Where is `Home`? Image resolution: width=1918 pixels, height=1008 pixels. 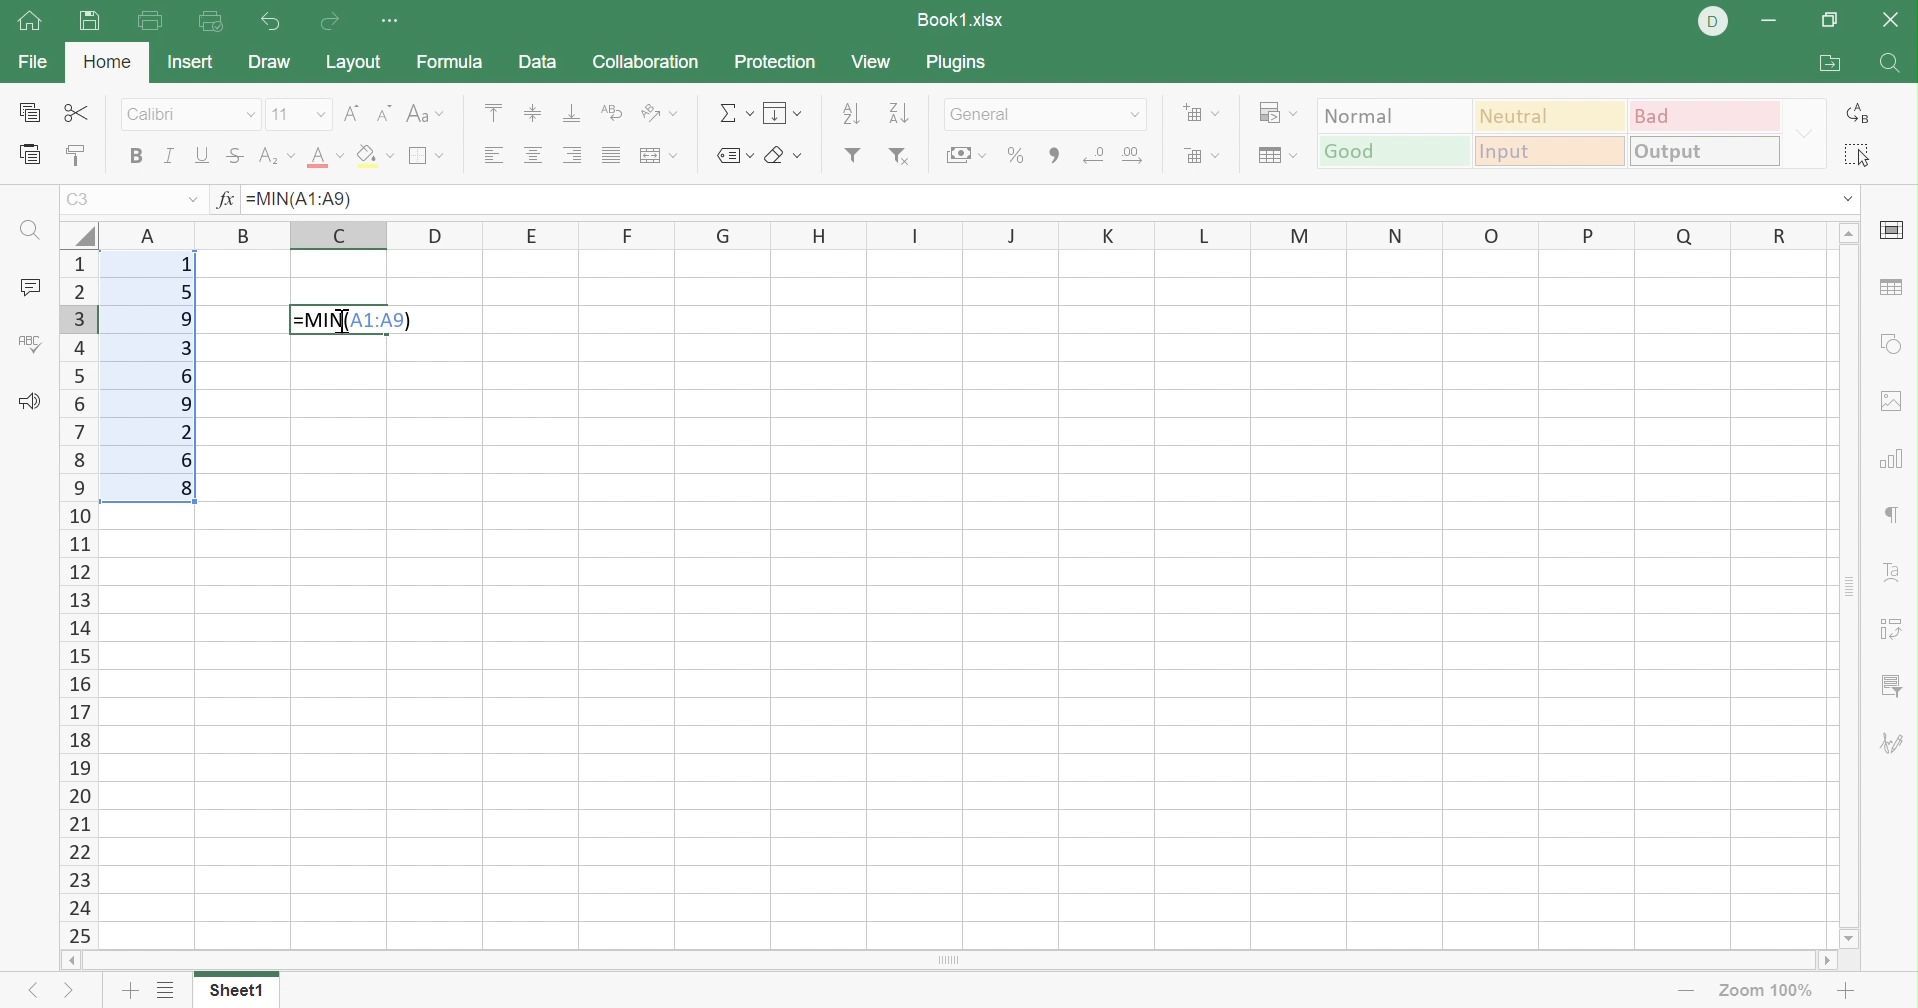
Home is located at coordinates (109, 64).